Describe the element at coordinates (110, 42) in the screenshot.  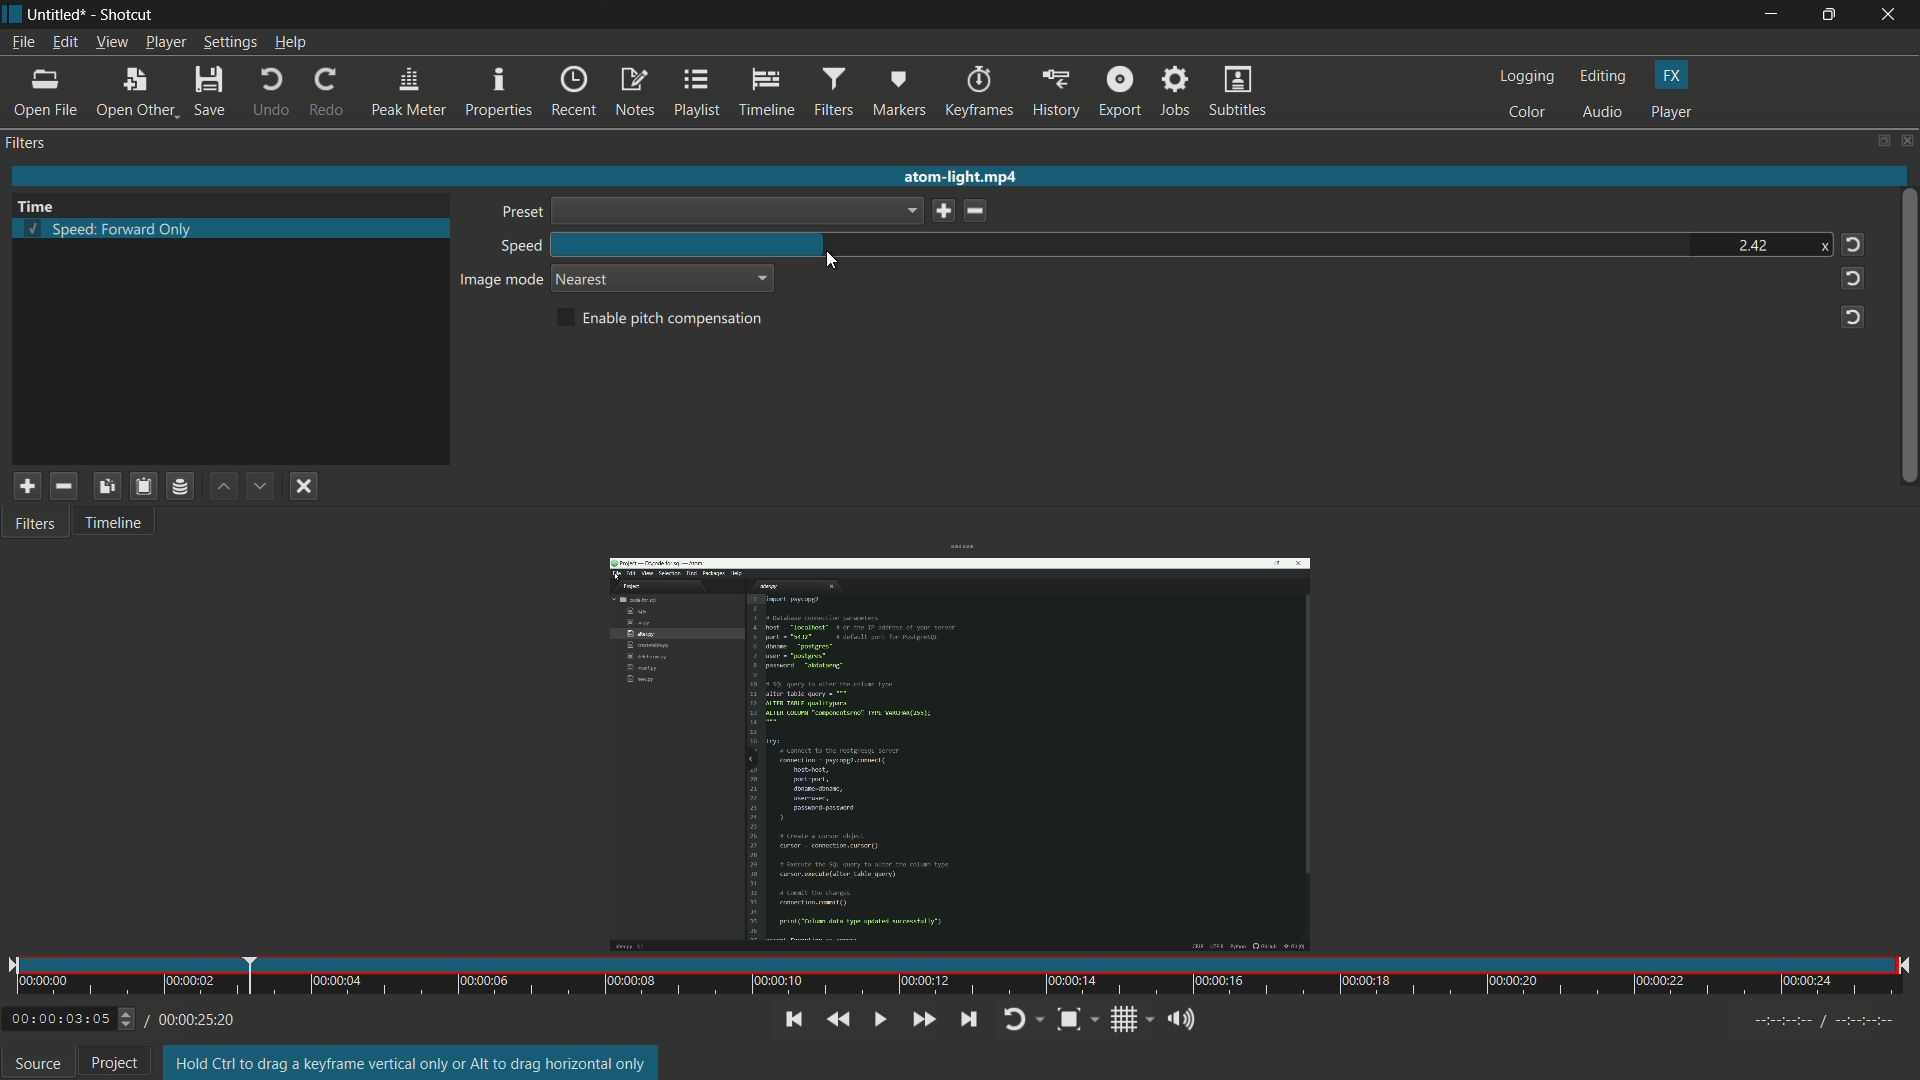
I see `view menu` at that location.